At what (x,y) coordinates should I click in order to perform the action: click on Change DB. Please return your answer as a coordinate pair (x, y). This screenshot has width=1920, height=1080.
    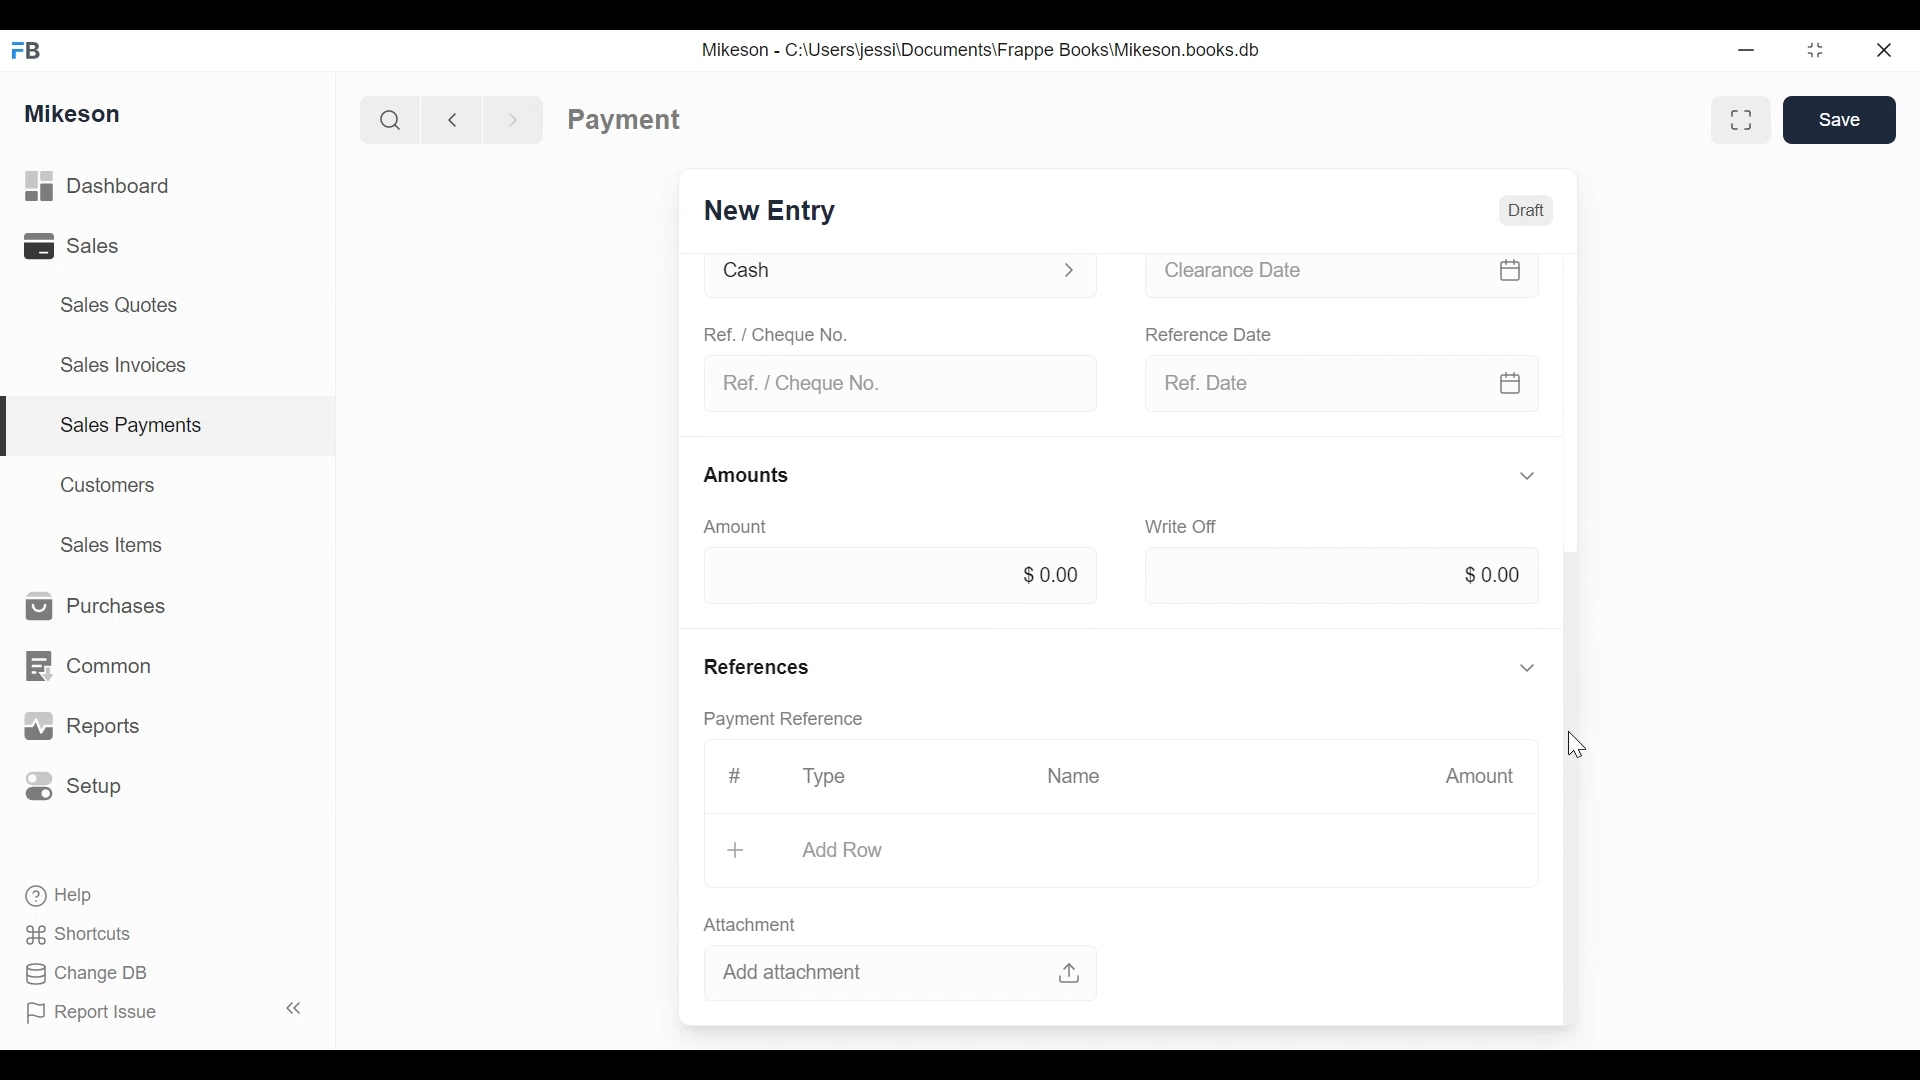
    Looking at the image, I should click on (92, 974).